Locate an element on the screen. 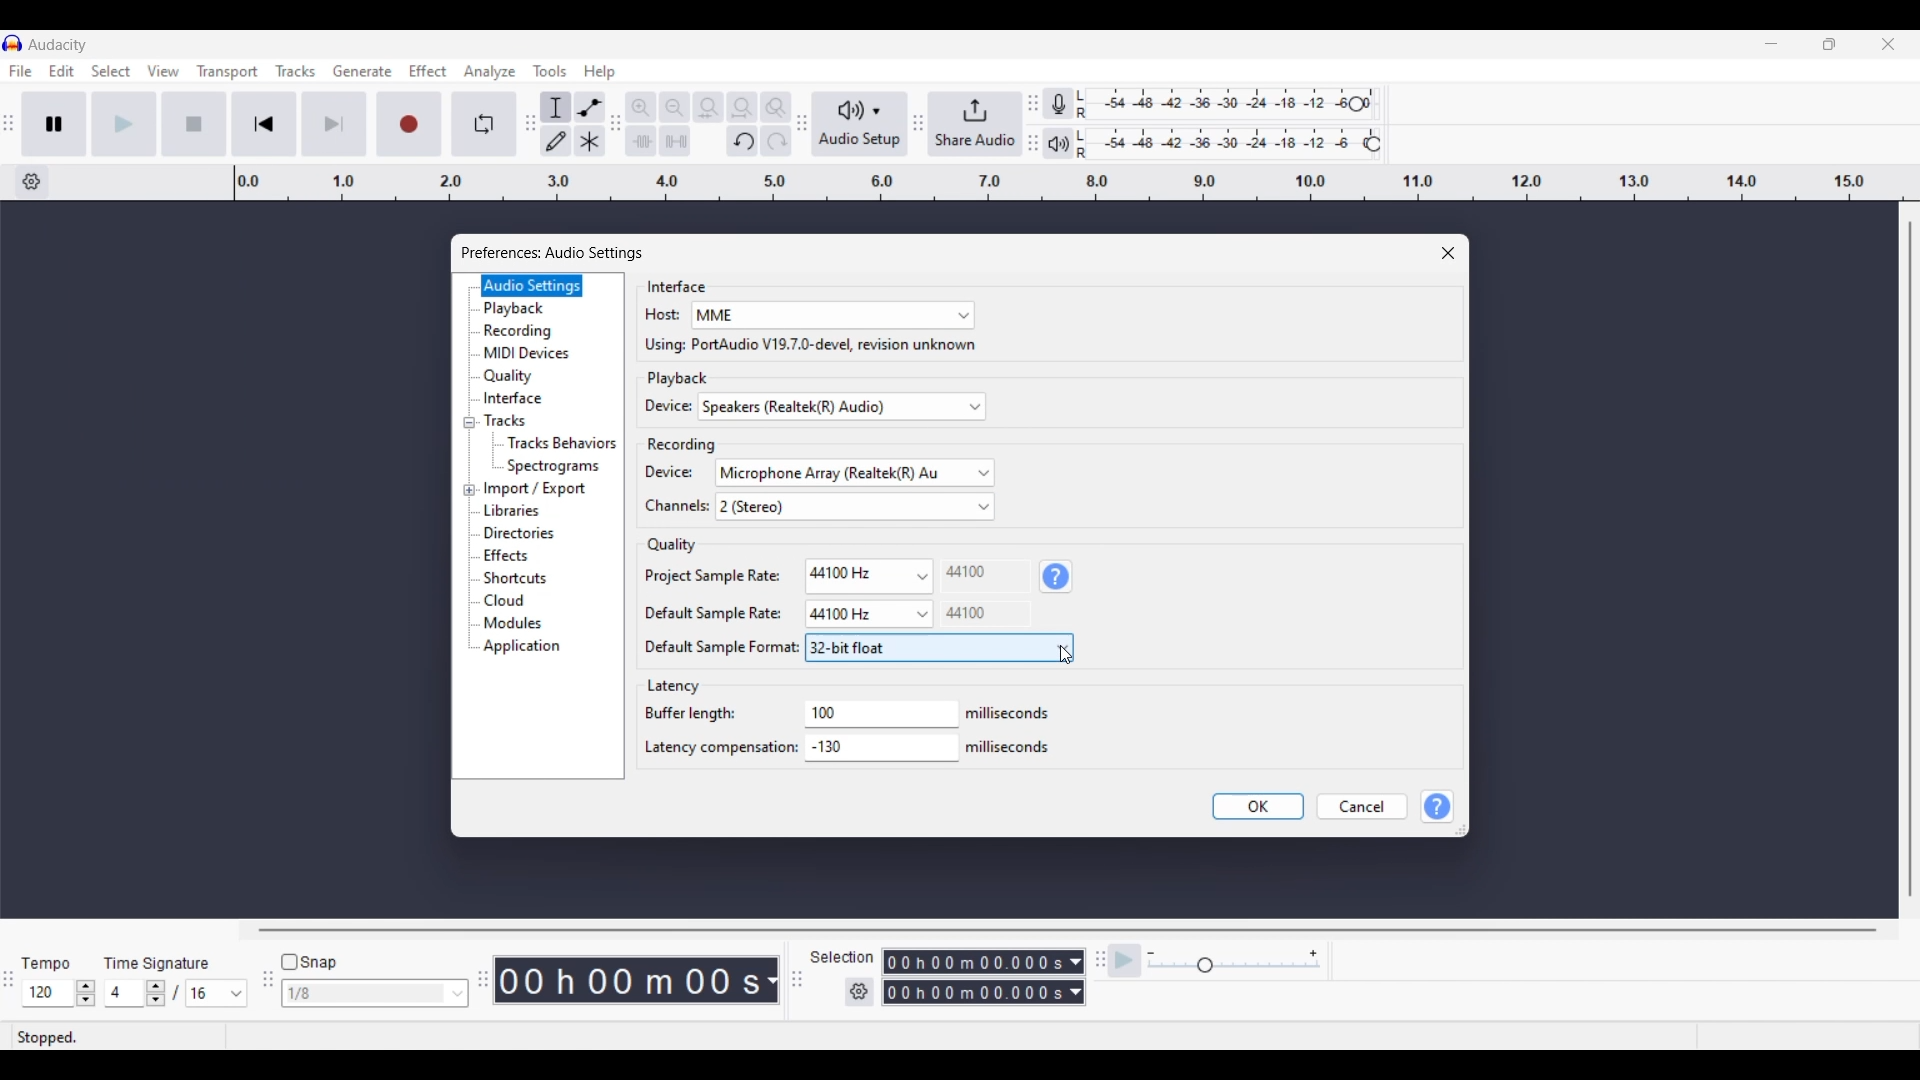 This screenshot has width=1920, height=1080. Audio setup is located at coordinates (860, 124).